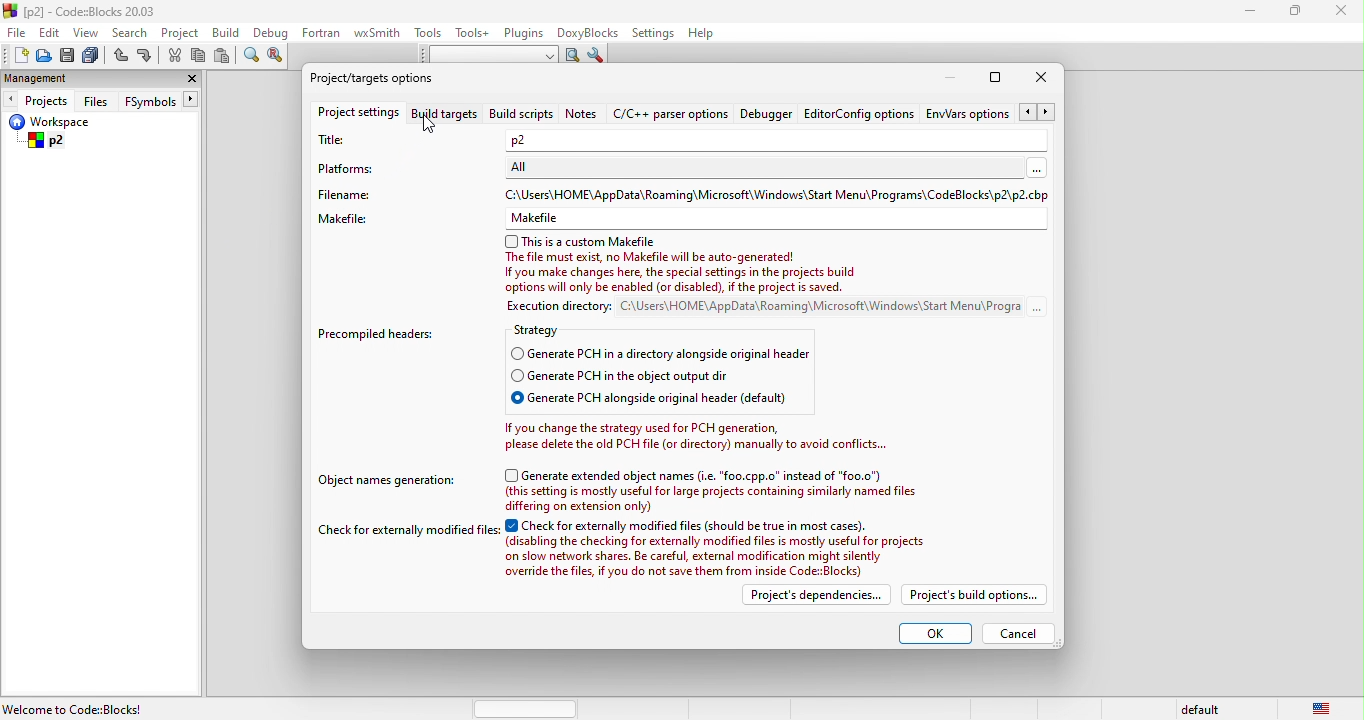 This screenshot has width=1364, height=720. What do you see at coordinates (992, 112) in the screenshot?
I see `env\vars option` at bounding box center [992, 112].